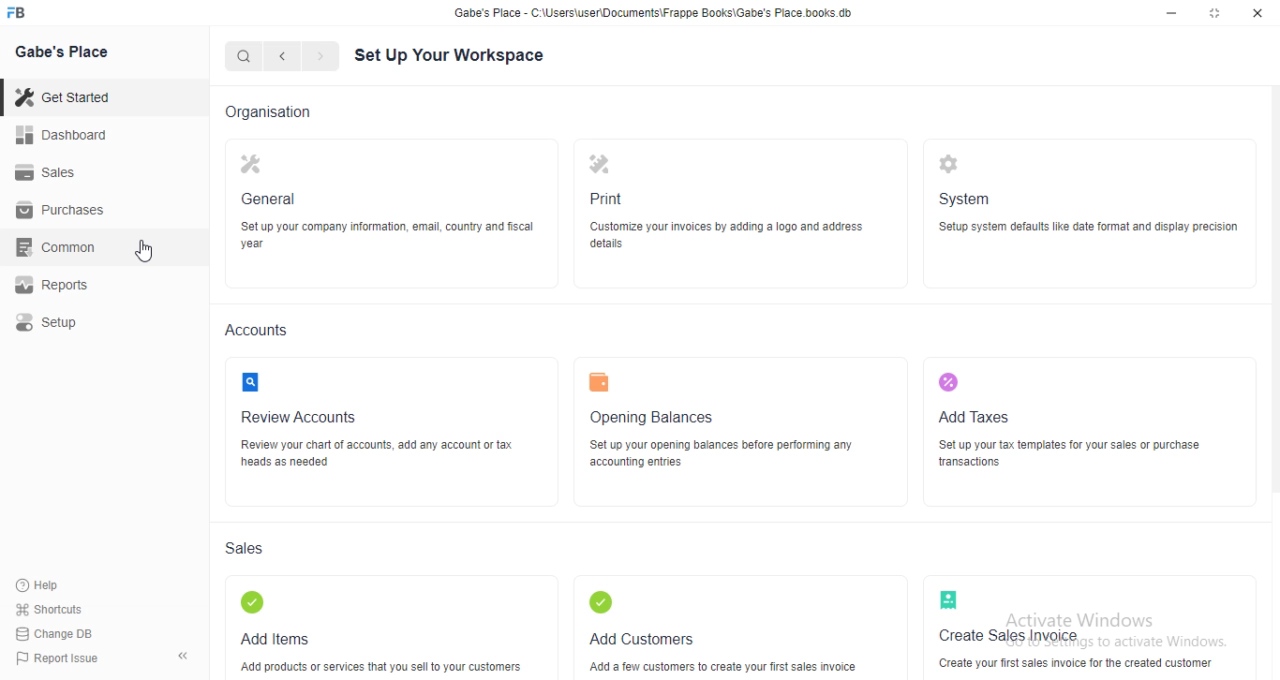 This screenshot has height=680, width=1280. What do you see at coordinates (726, 454) in the screenshot?
I see `‘Set up your opening balances before performing any accounting entries` at bounding box center [726, 454].